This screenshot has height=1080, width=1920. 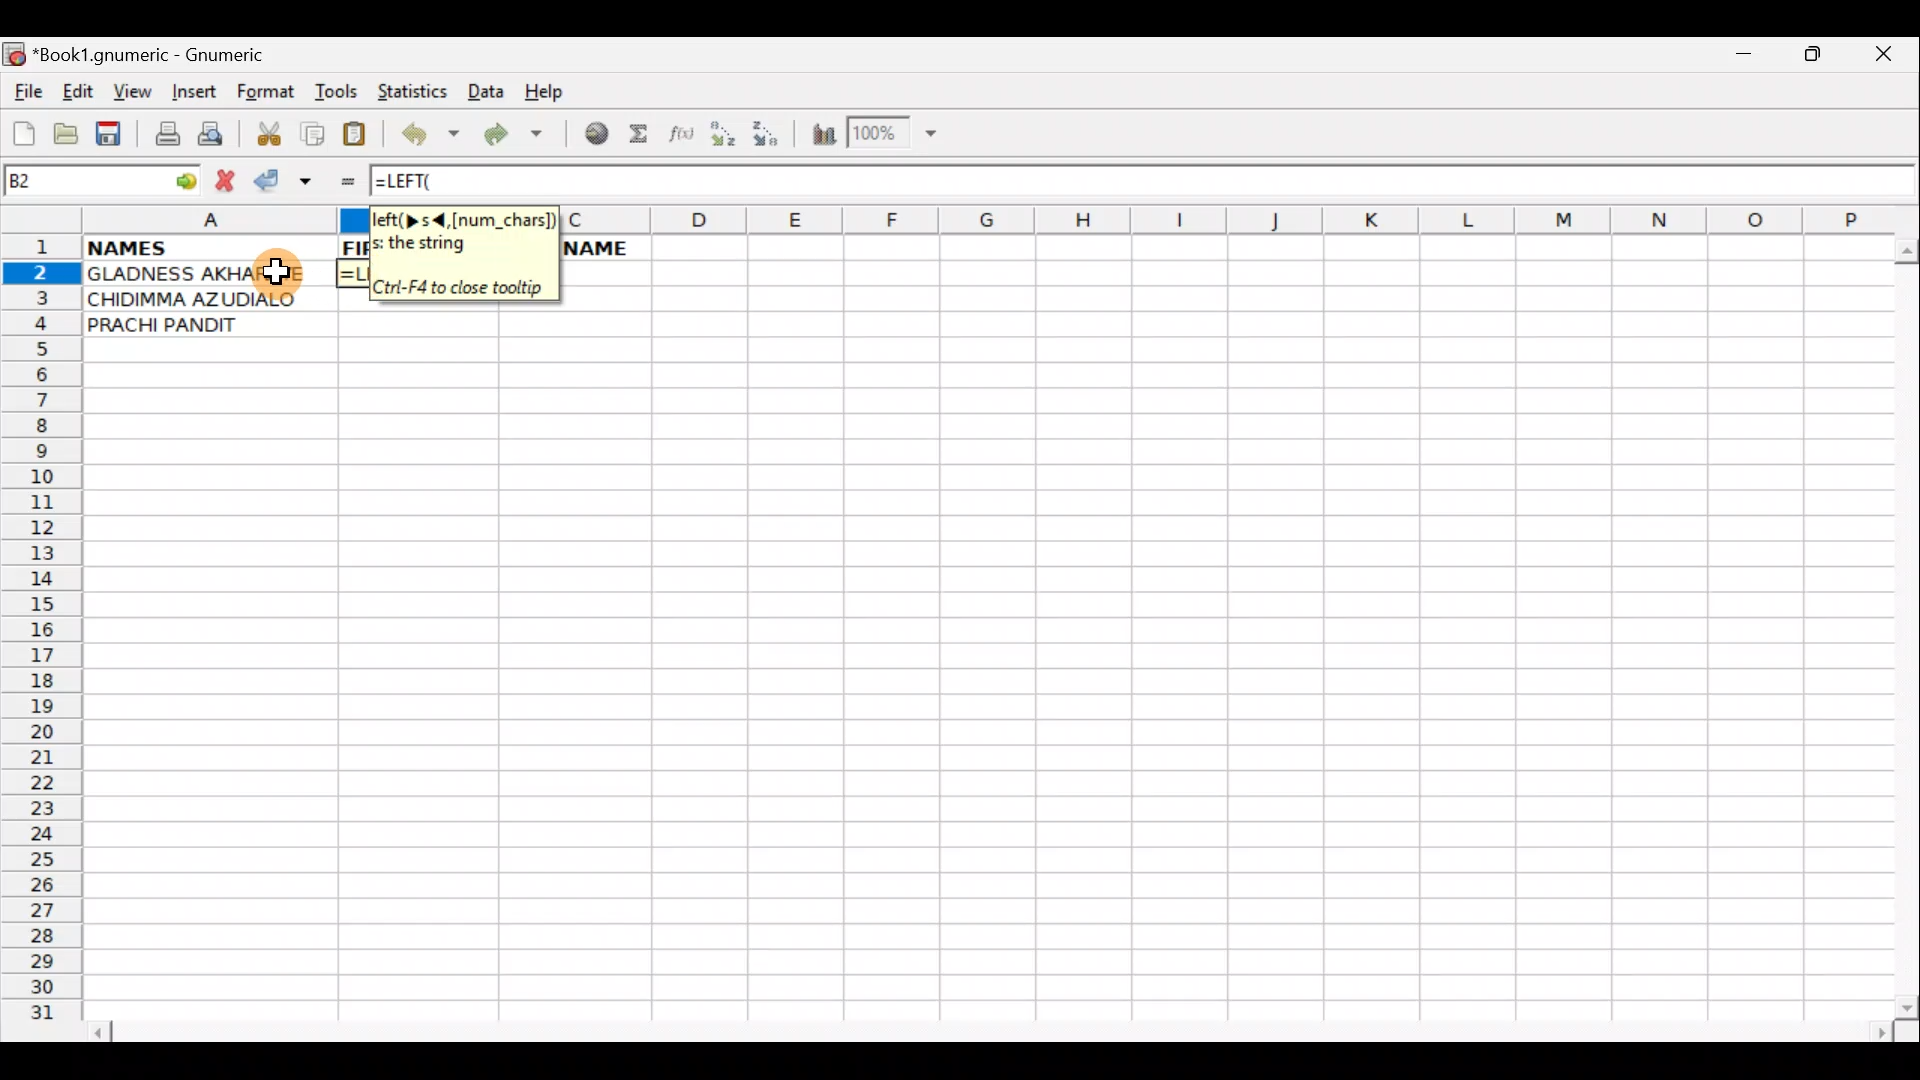 I want to click on Save current workbook, so click(x=113, y=132).